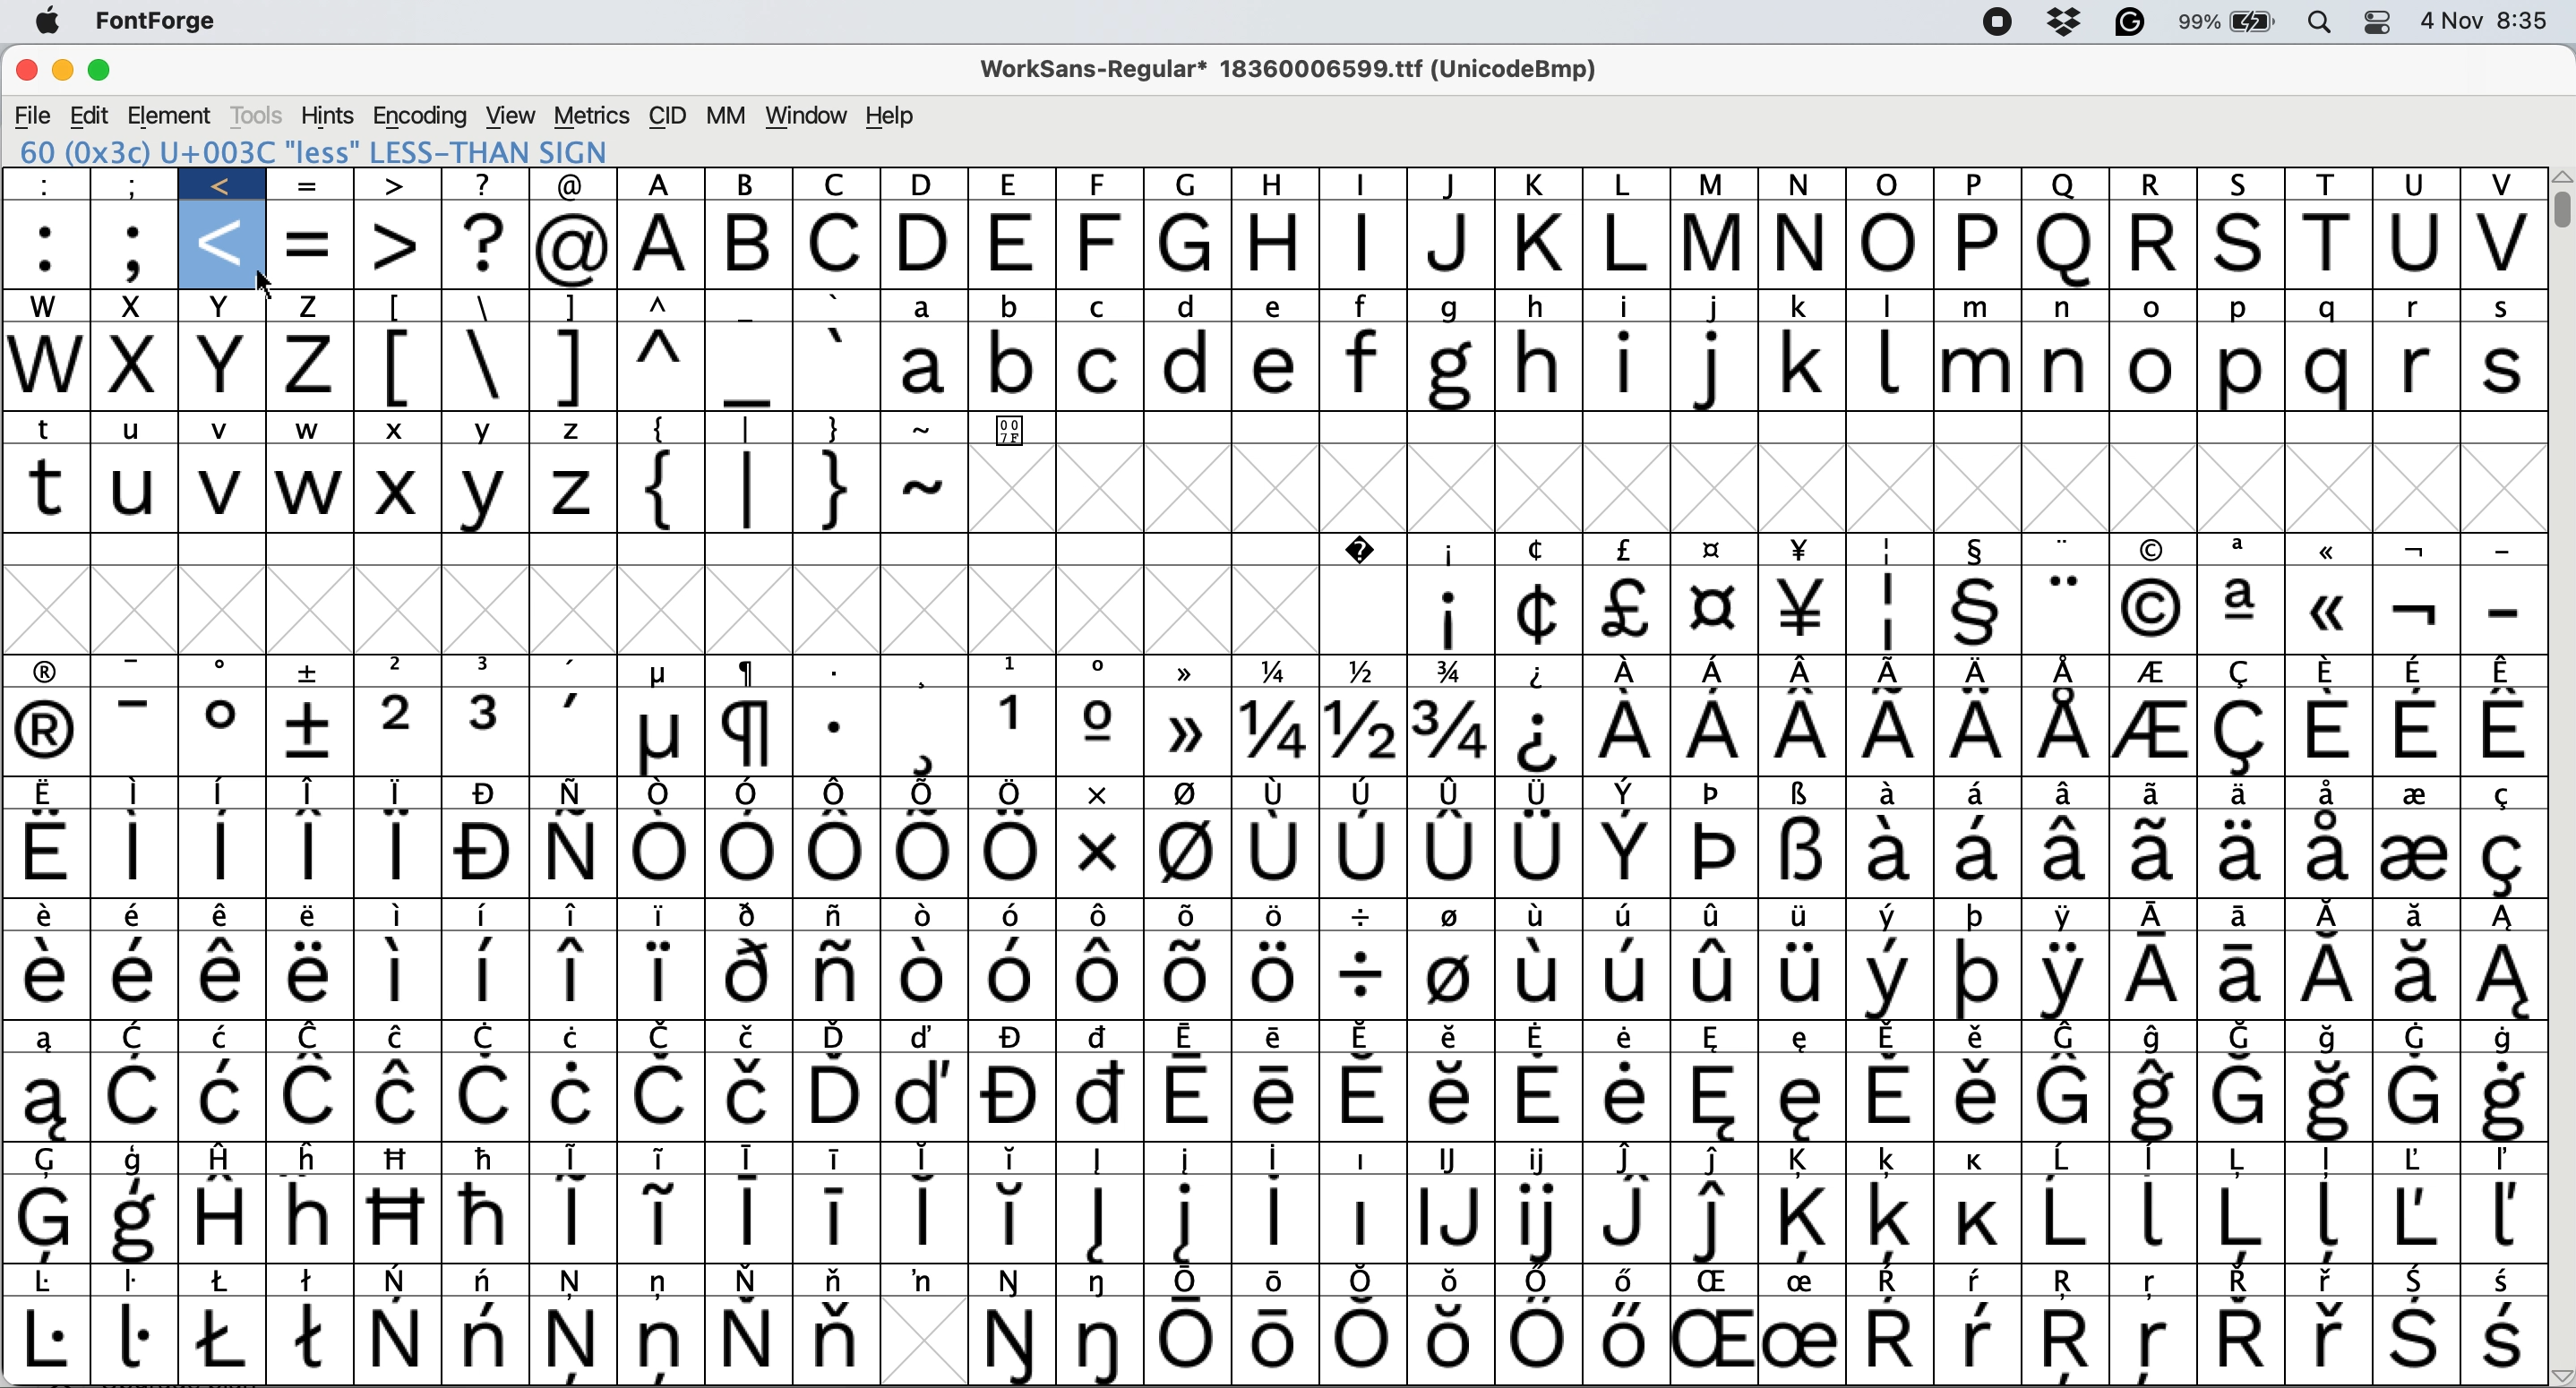 This screenshot has height=1388, width=2576. Describe the element at coordinates (487, 666) in the screenshot. I see `3` at that location.